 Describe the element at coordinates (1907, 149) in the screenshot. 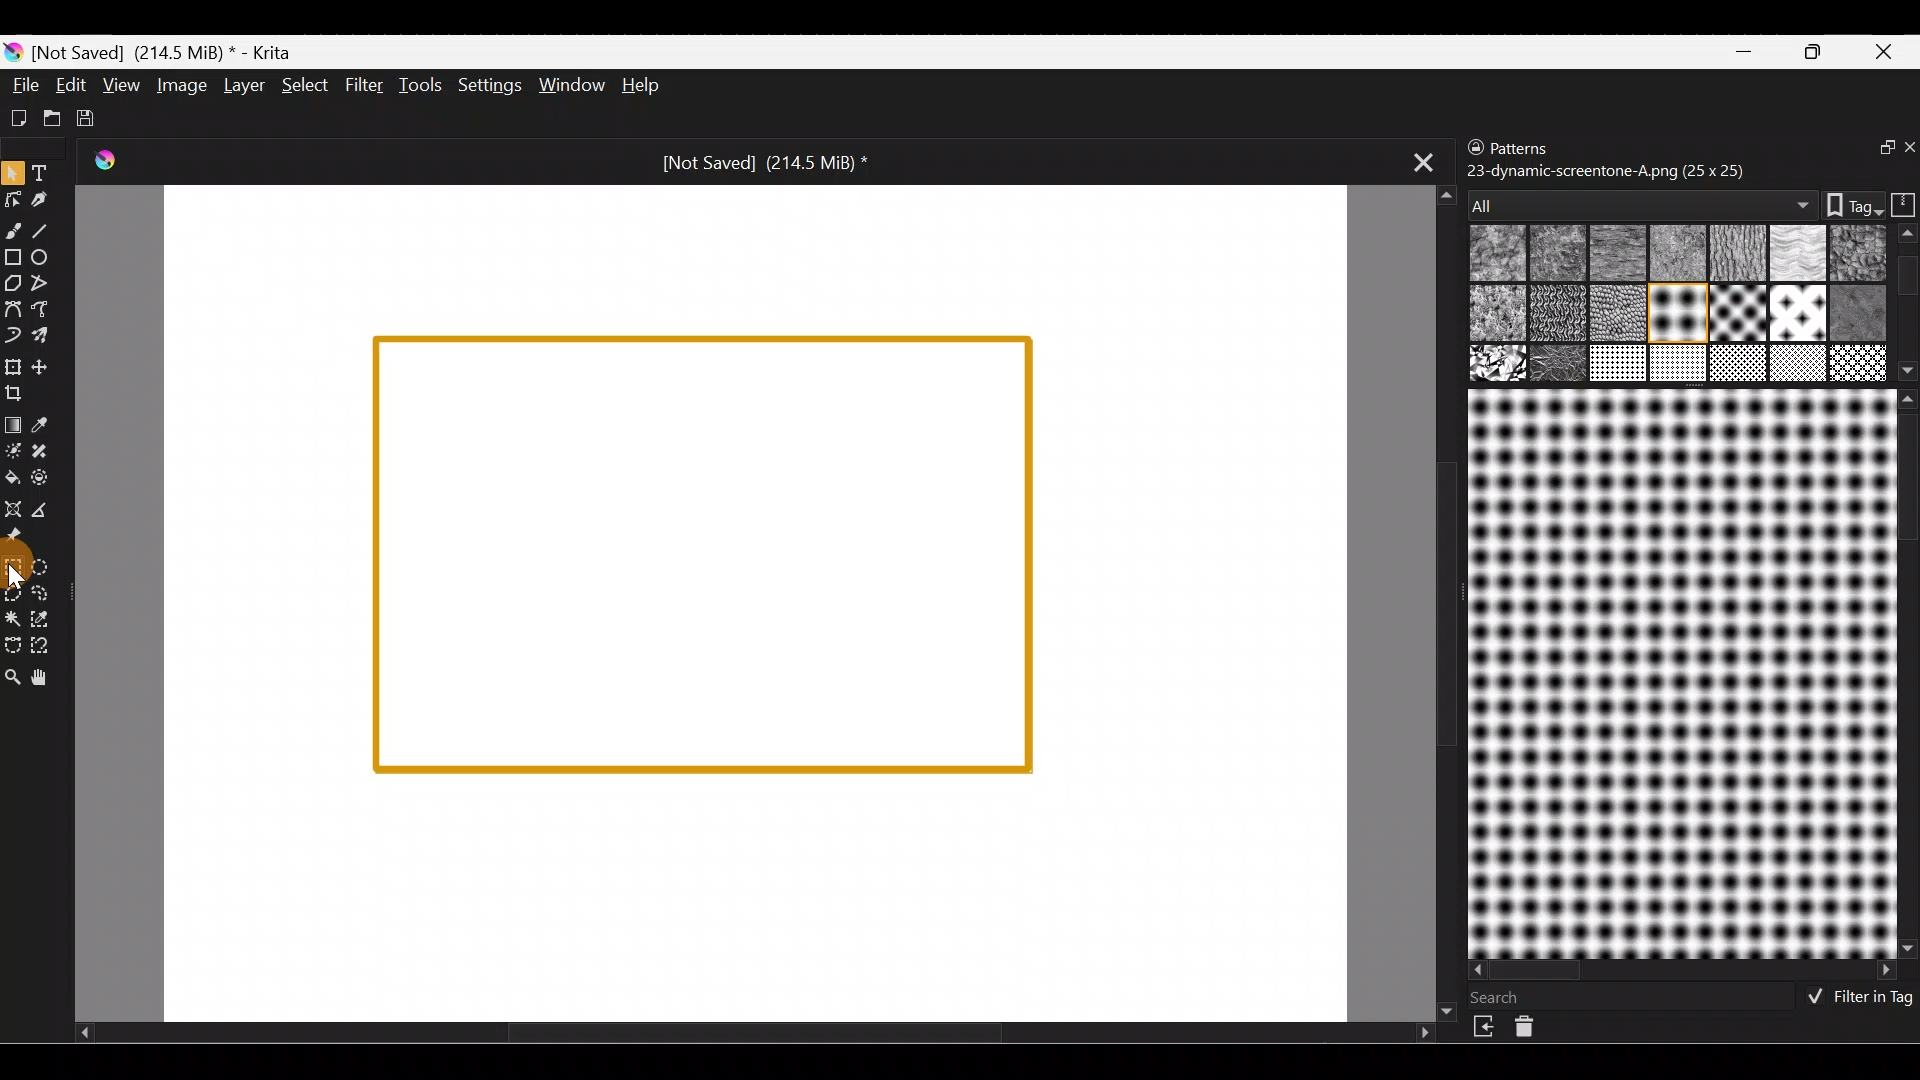

I see `Close docker` at that location.